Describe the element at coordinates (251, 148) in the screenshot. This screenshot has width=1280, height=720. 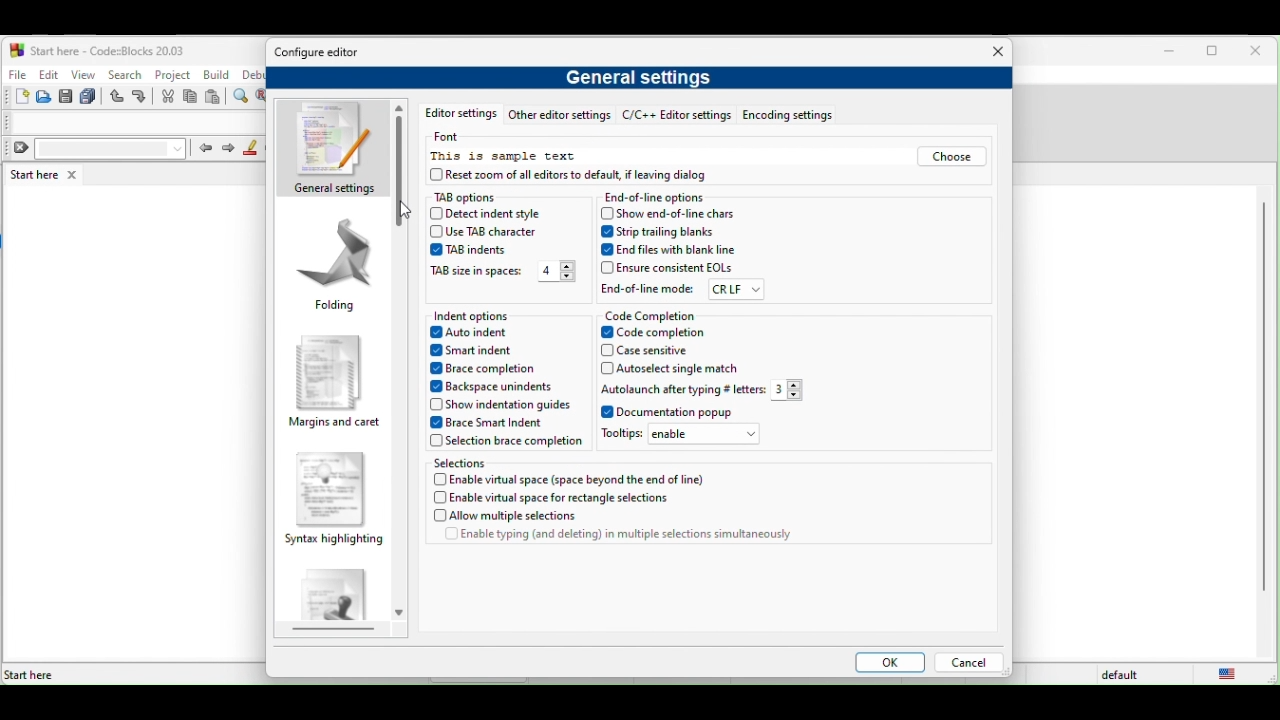
I see `highlight` at that location.